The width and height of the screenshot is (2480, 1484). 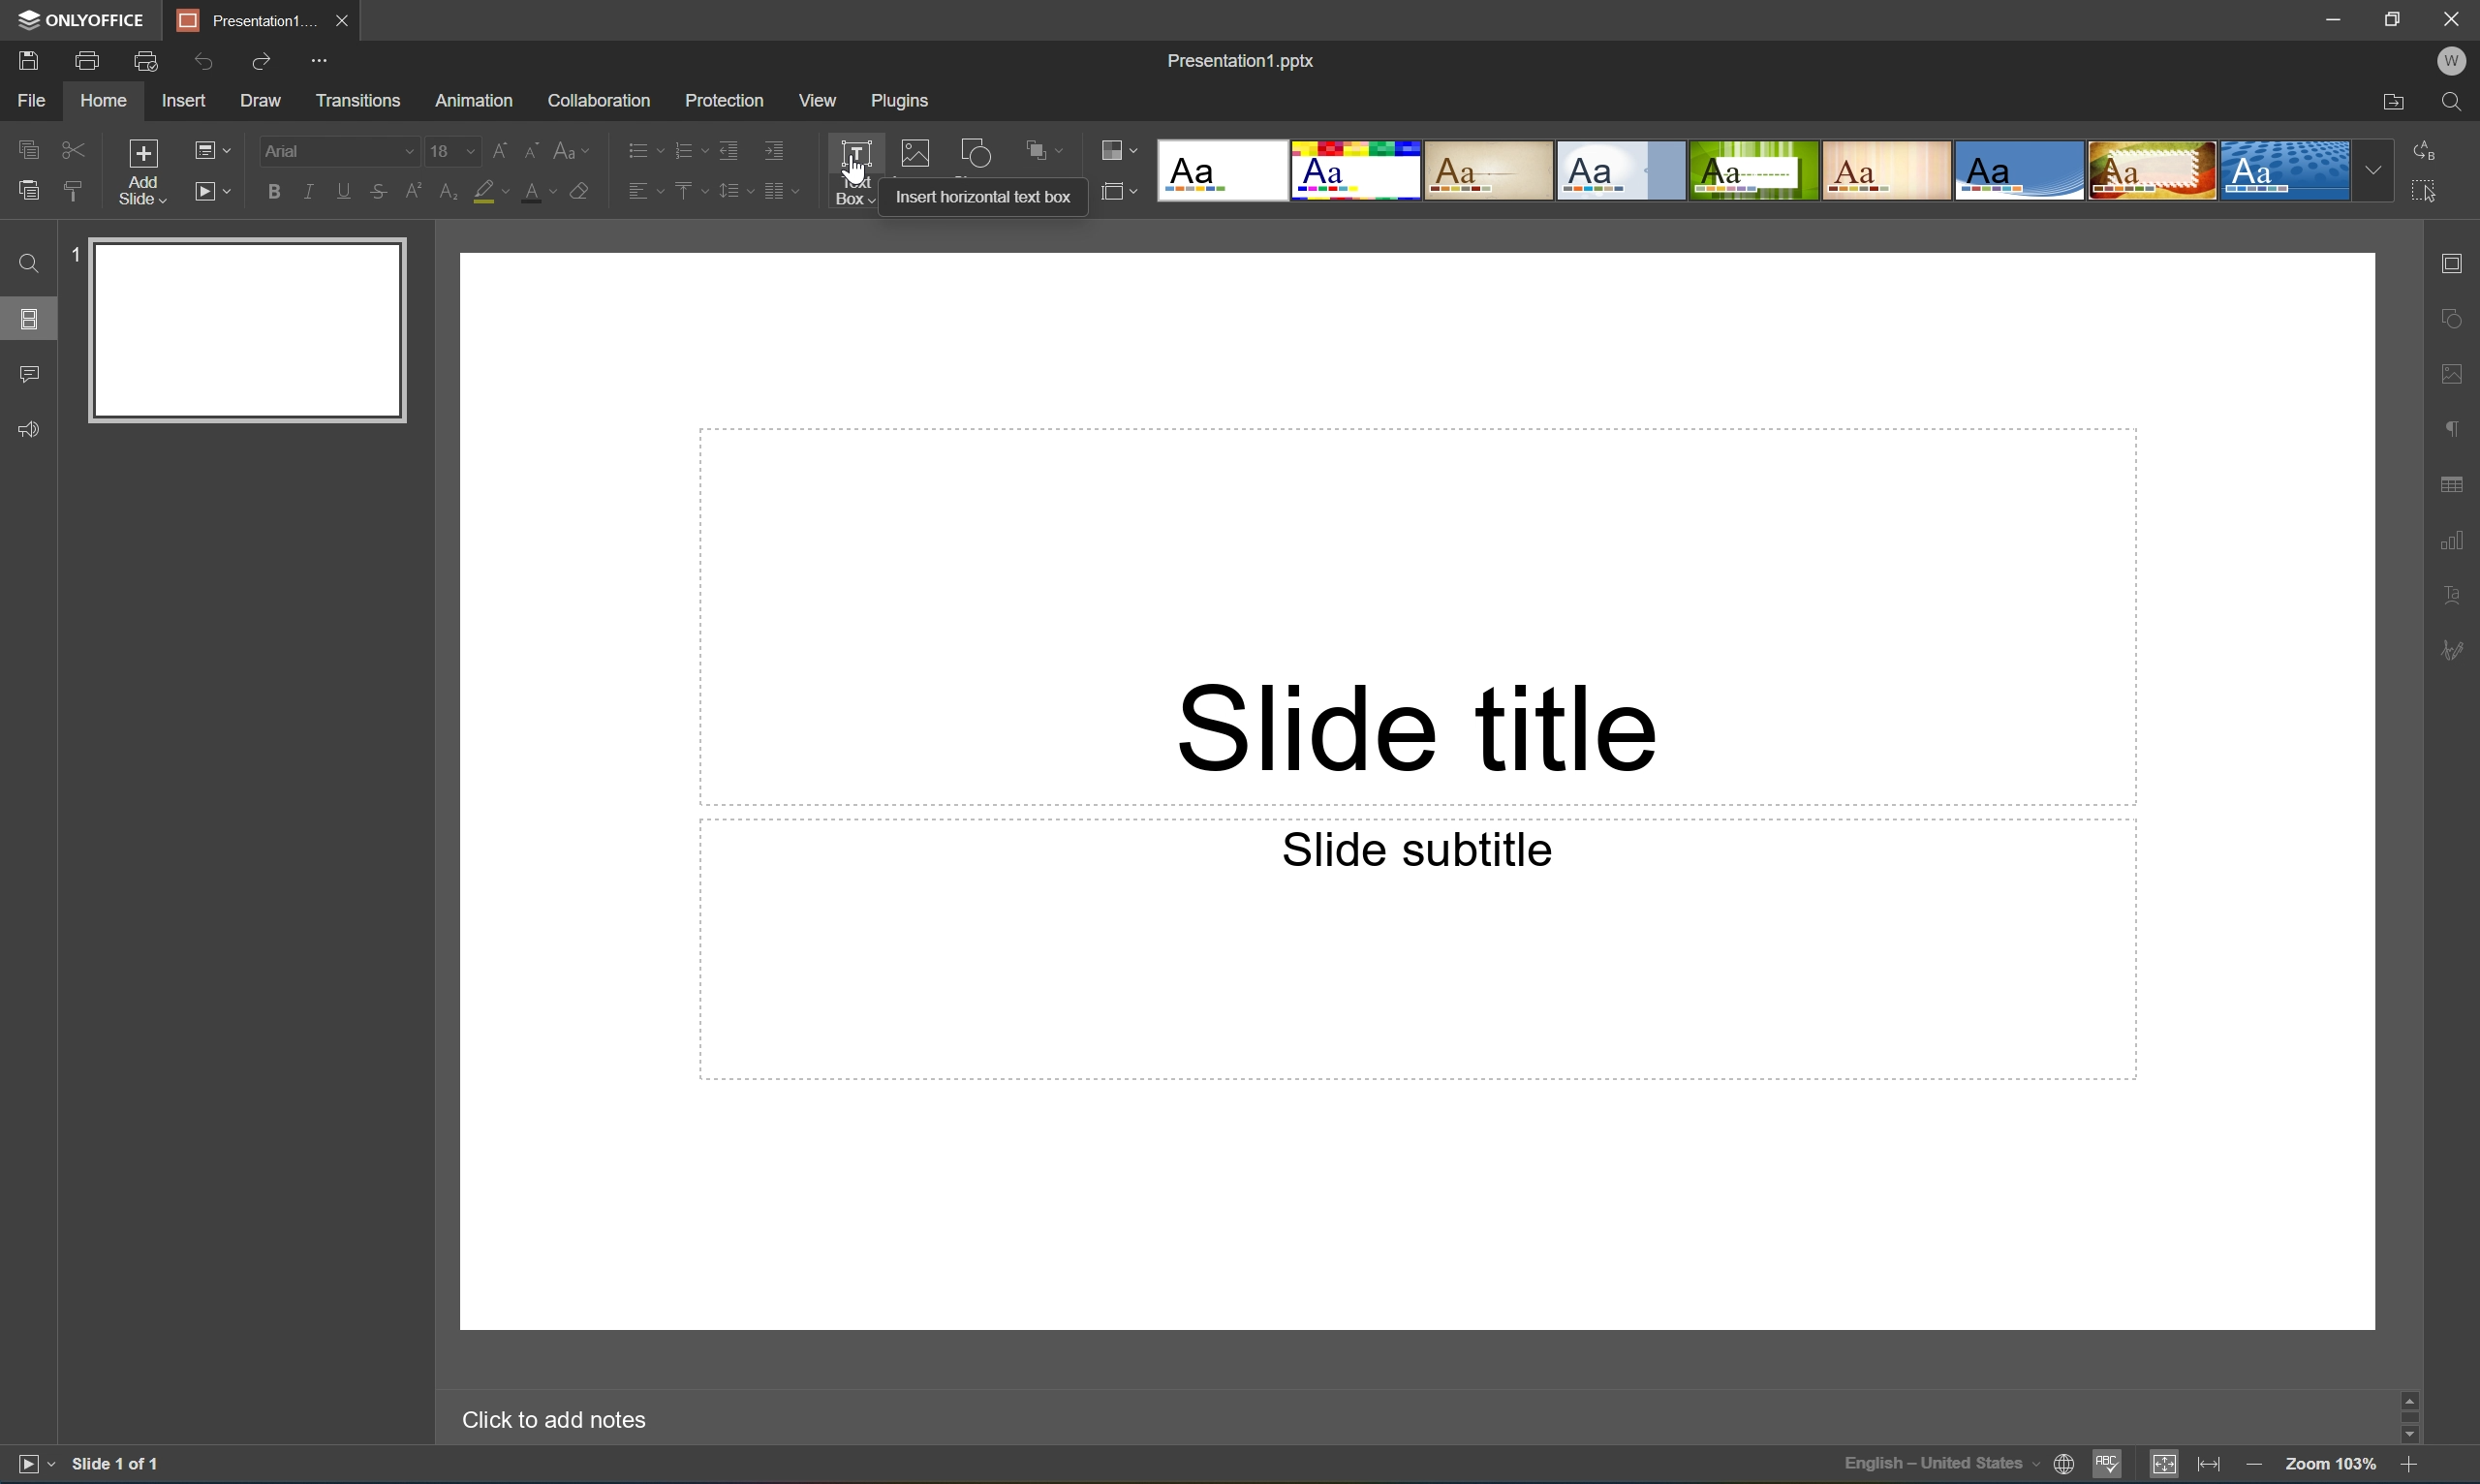 I want to click on Horizontal align, so click(x=645, y=193).